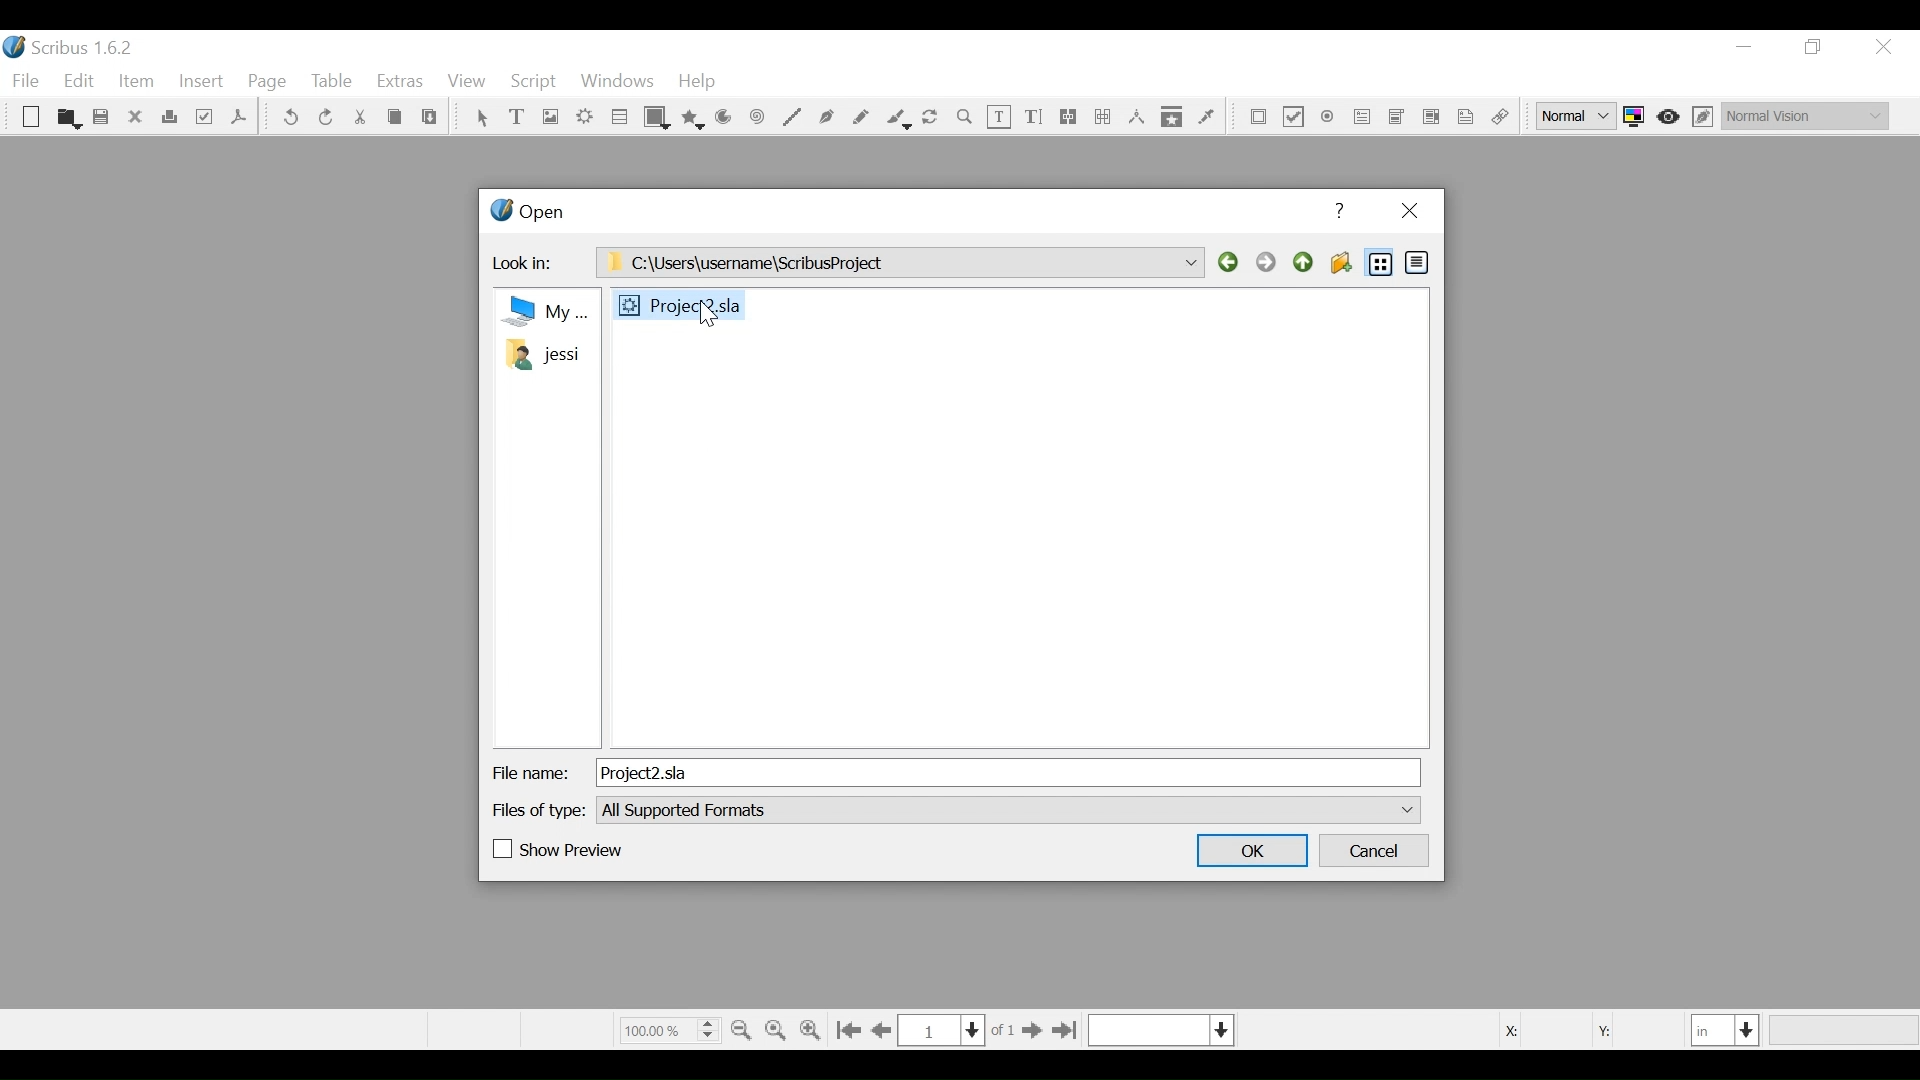  What do you see at coordinates (81, 82) in the screenshot?
I see `Edit` at bounding box center [81, 82].